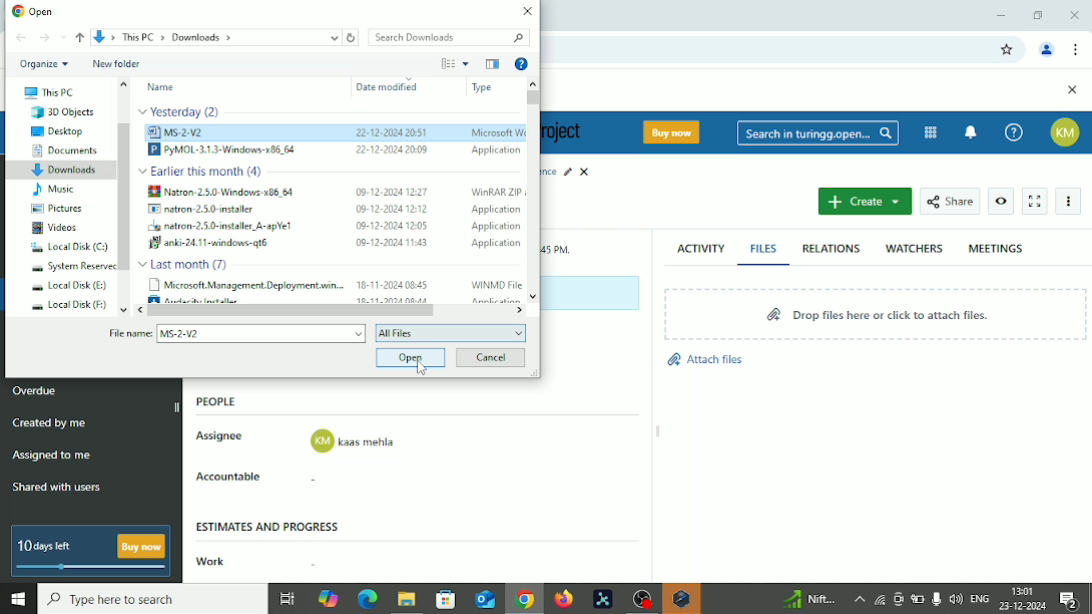 This screenshot has height=614, width=1092. Describe the element at coordinates (1035, 202) in the screenshot. I see `Activate zen mode` at that location.